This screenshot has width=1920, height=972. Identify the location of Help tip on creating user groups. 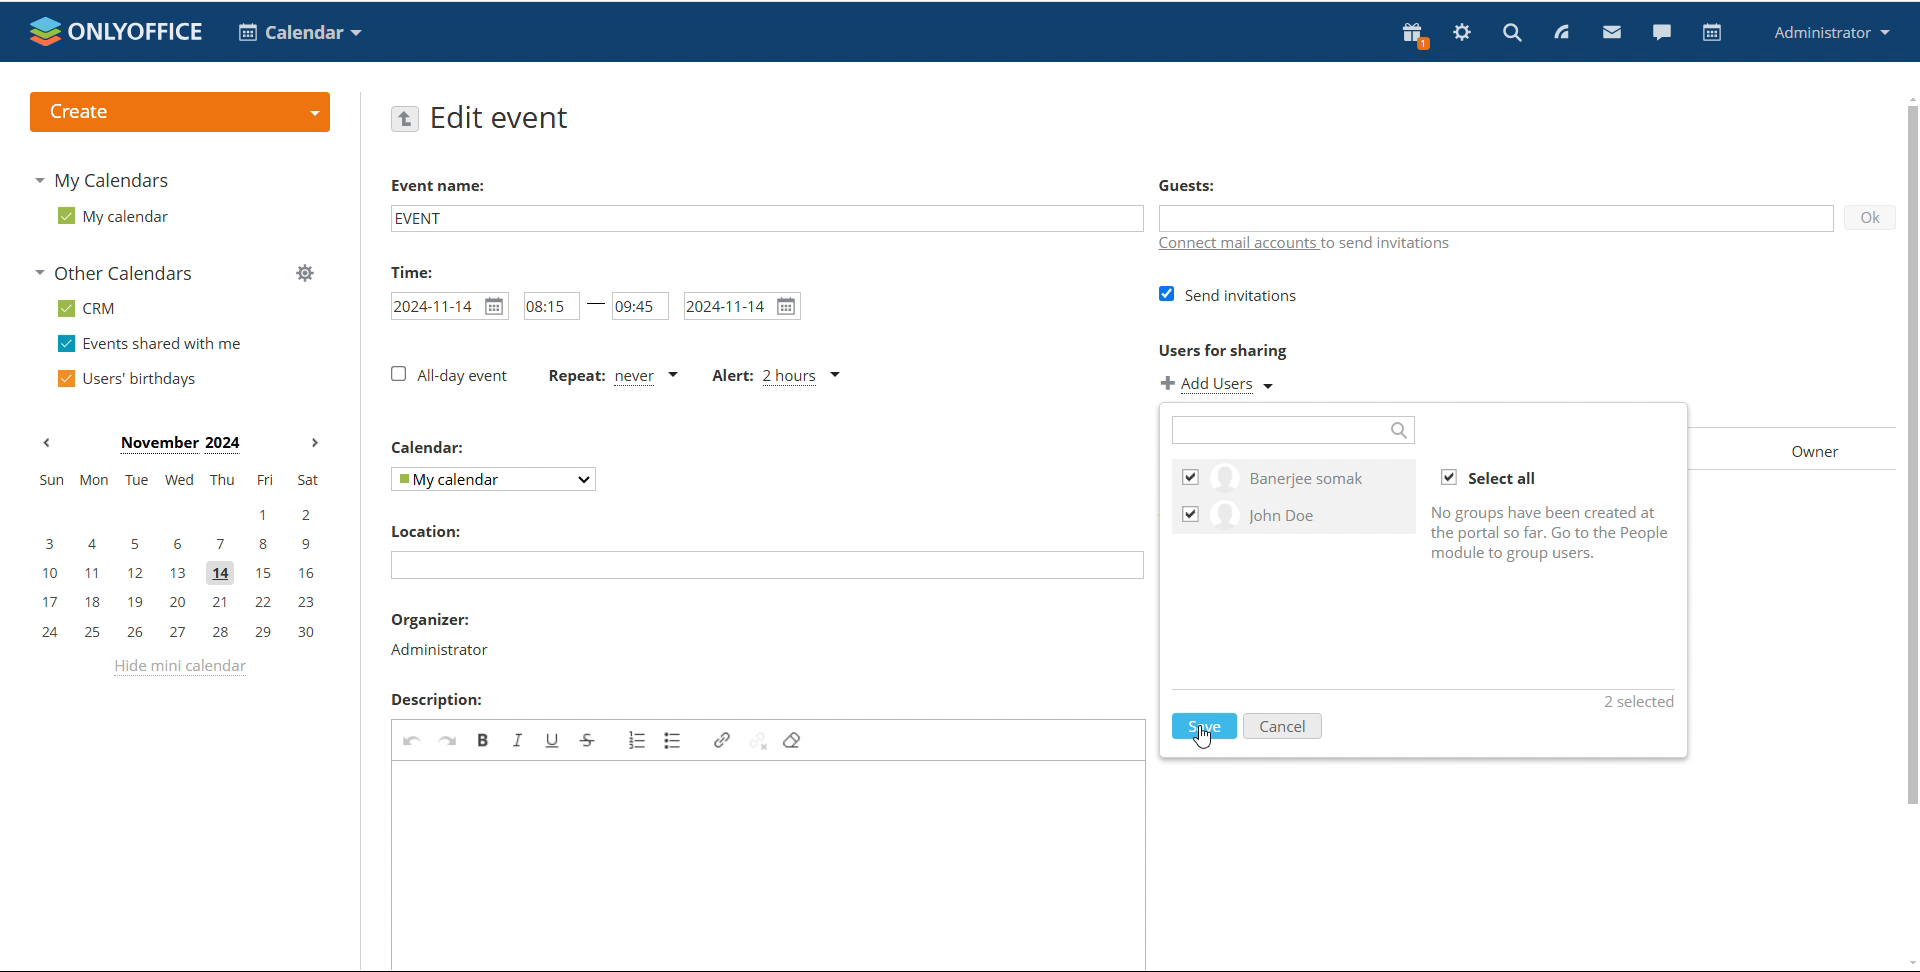
(1551, 535).